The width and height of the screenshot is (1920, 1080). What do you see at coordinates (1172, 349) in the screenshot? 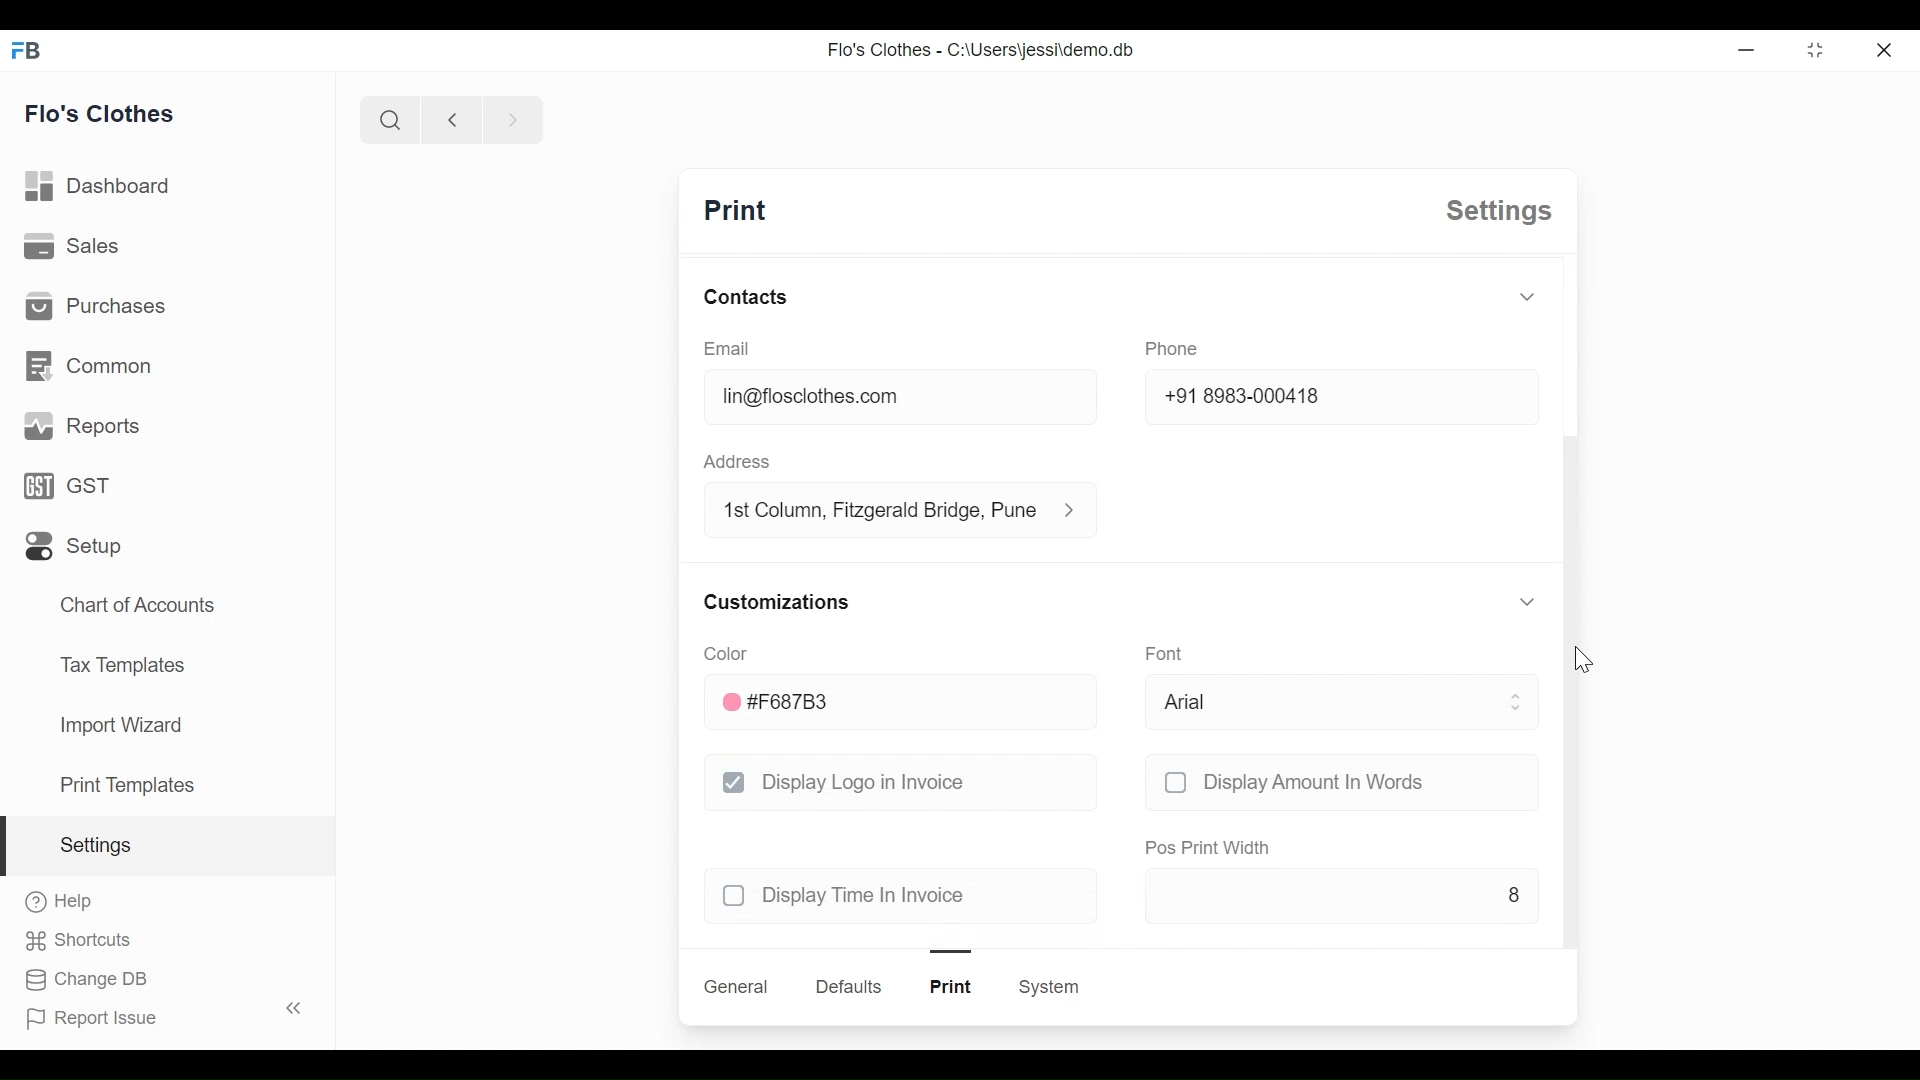
I see `phone` at bounding box center [1172, 349].